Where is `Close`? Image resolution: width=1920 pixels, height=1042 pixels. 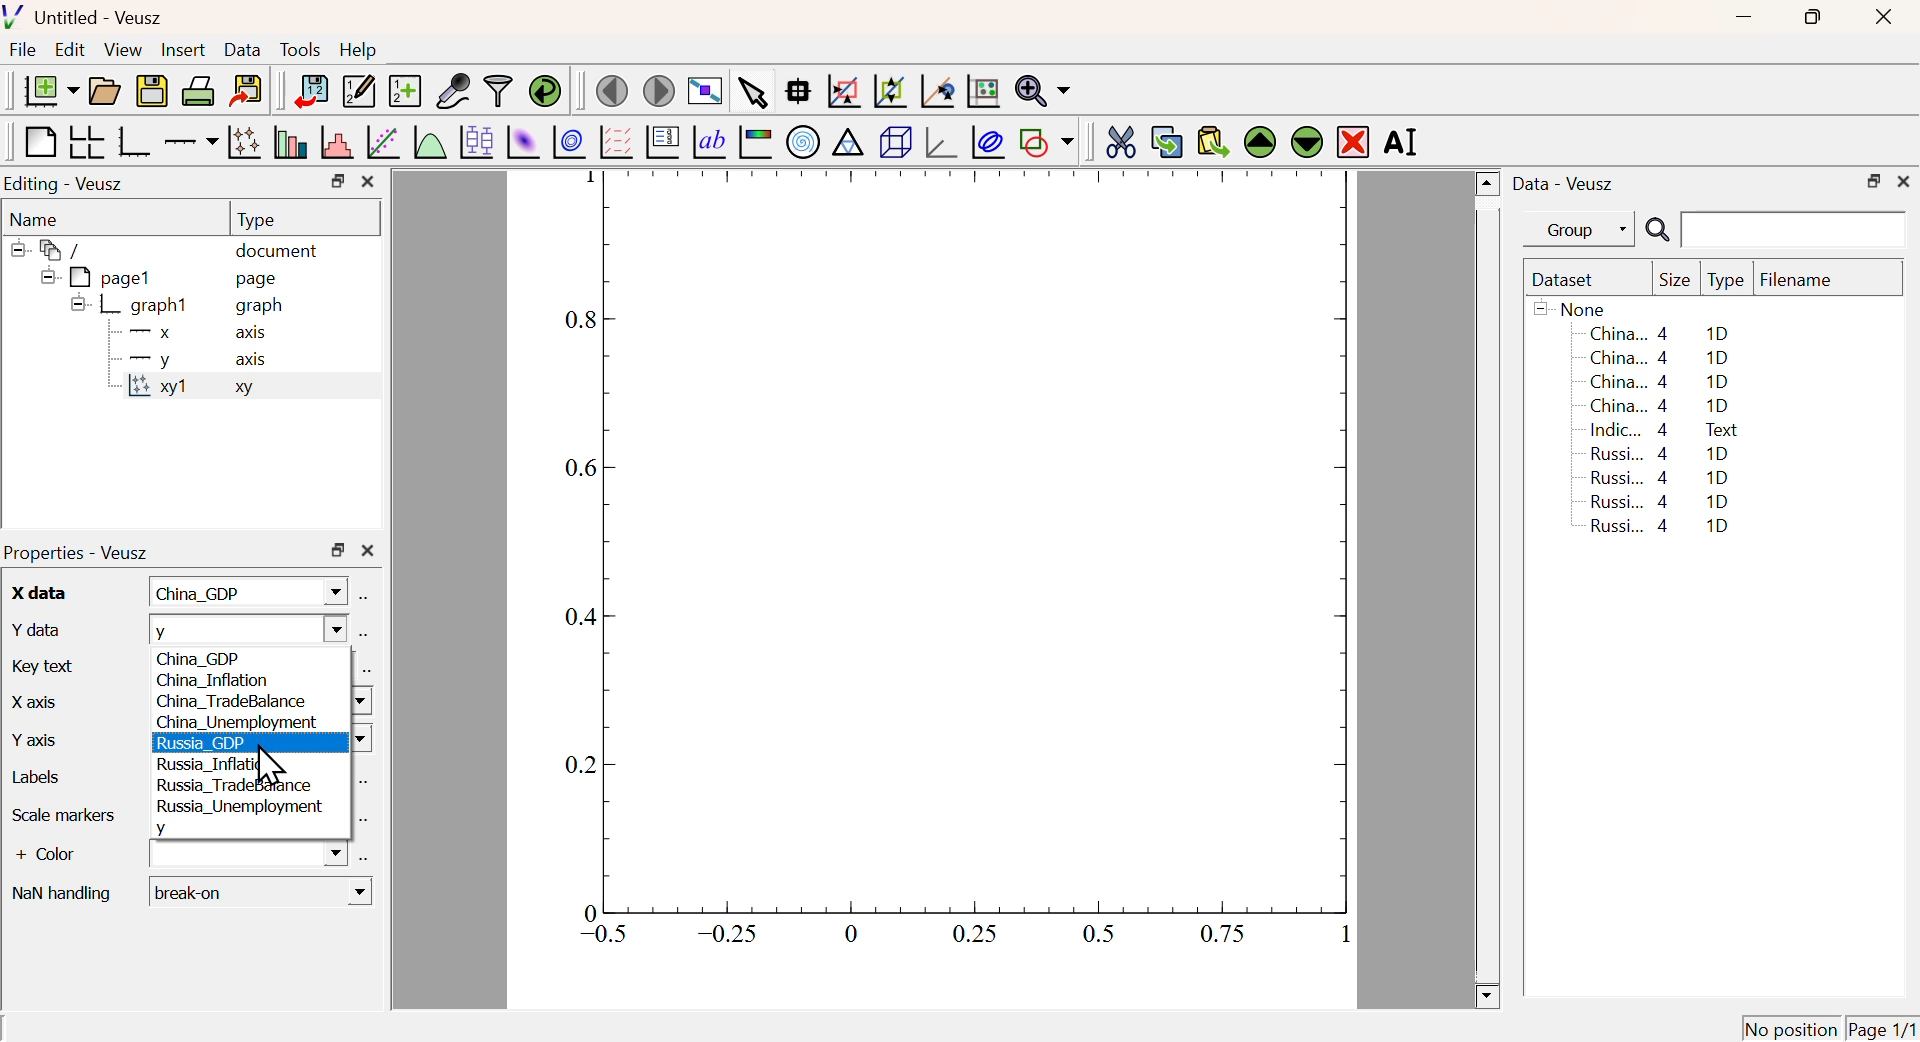 Close is located at coordinates (1880, 19).